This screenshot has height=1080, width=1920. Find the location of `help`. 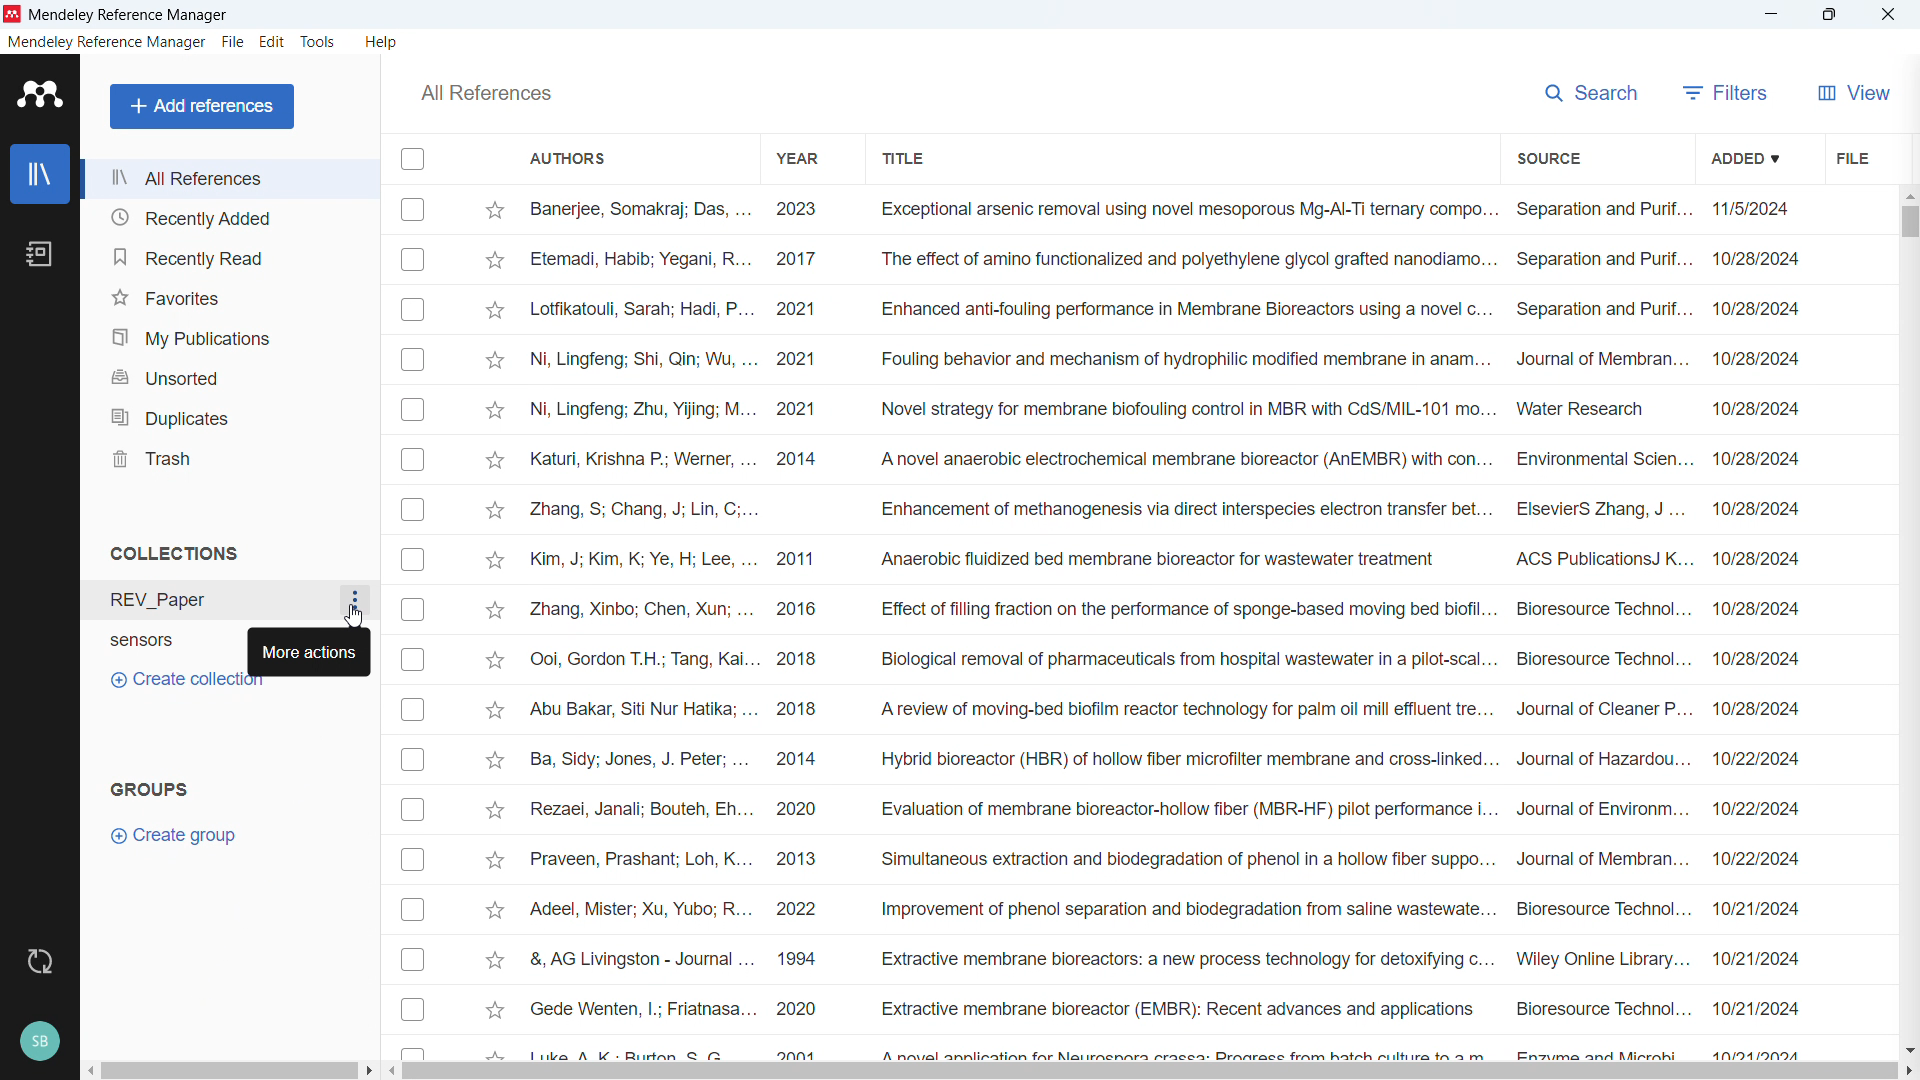

help is located at coordinates (384, 41).